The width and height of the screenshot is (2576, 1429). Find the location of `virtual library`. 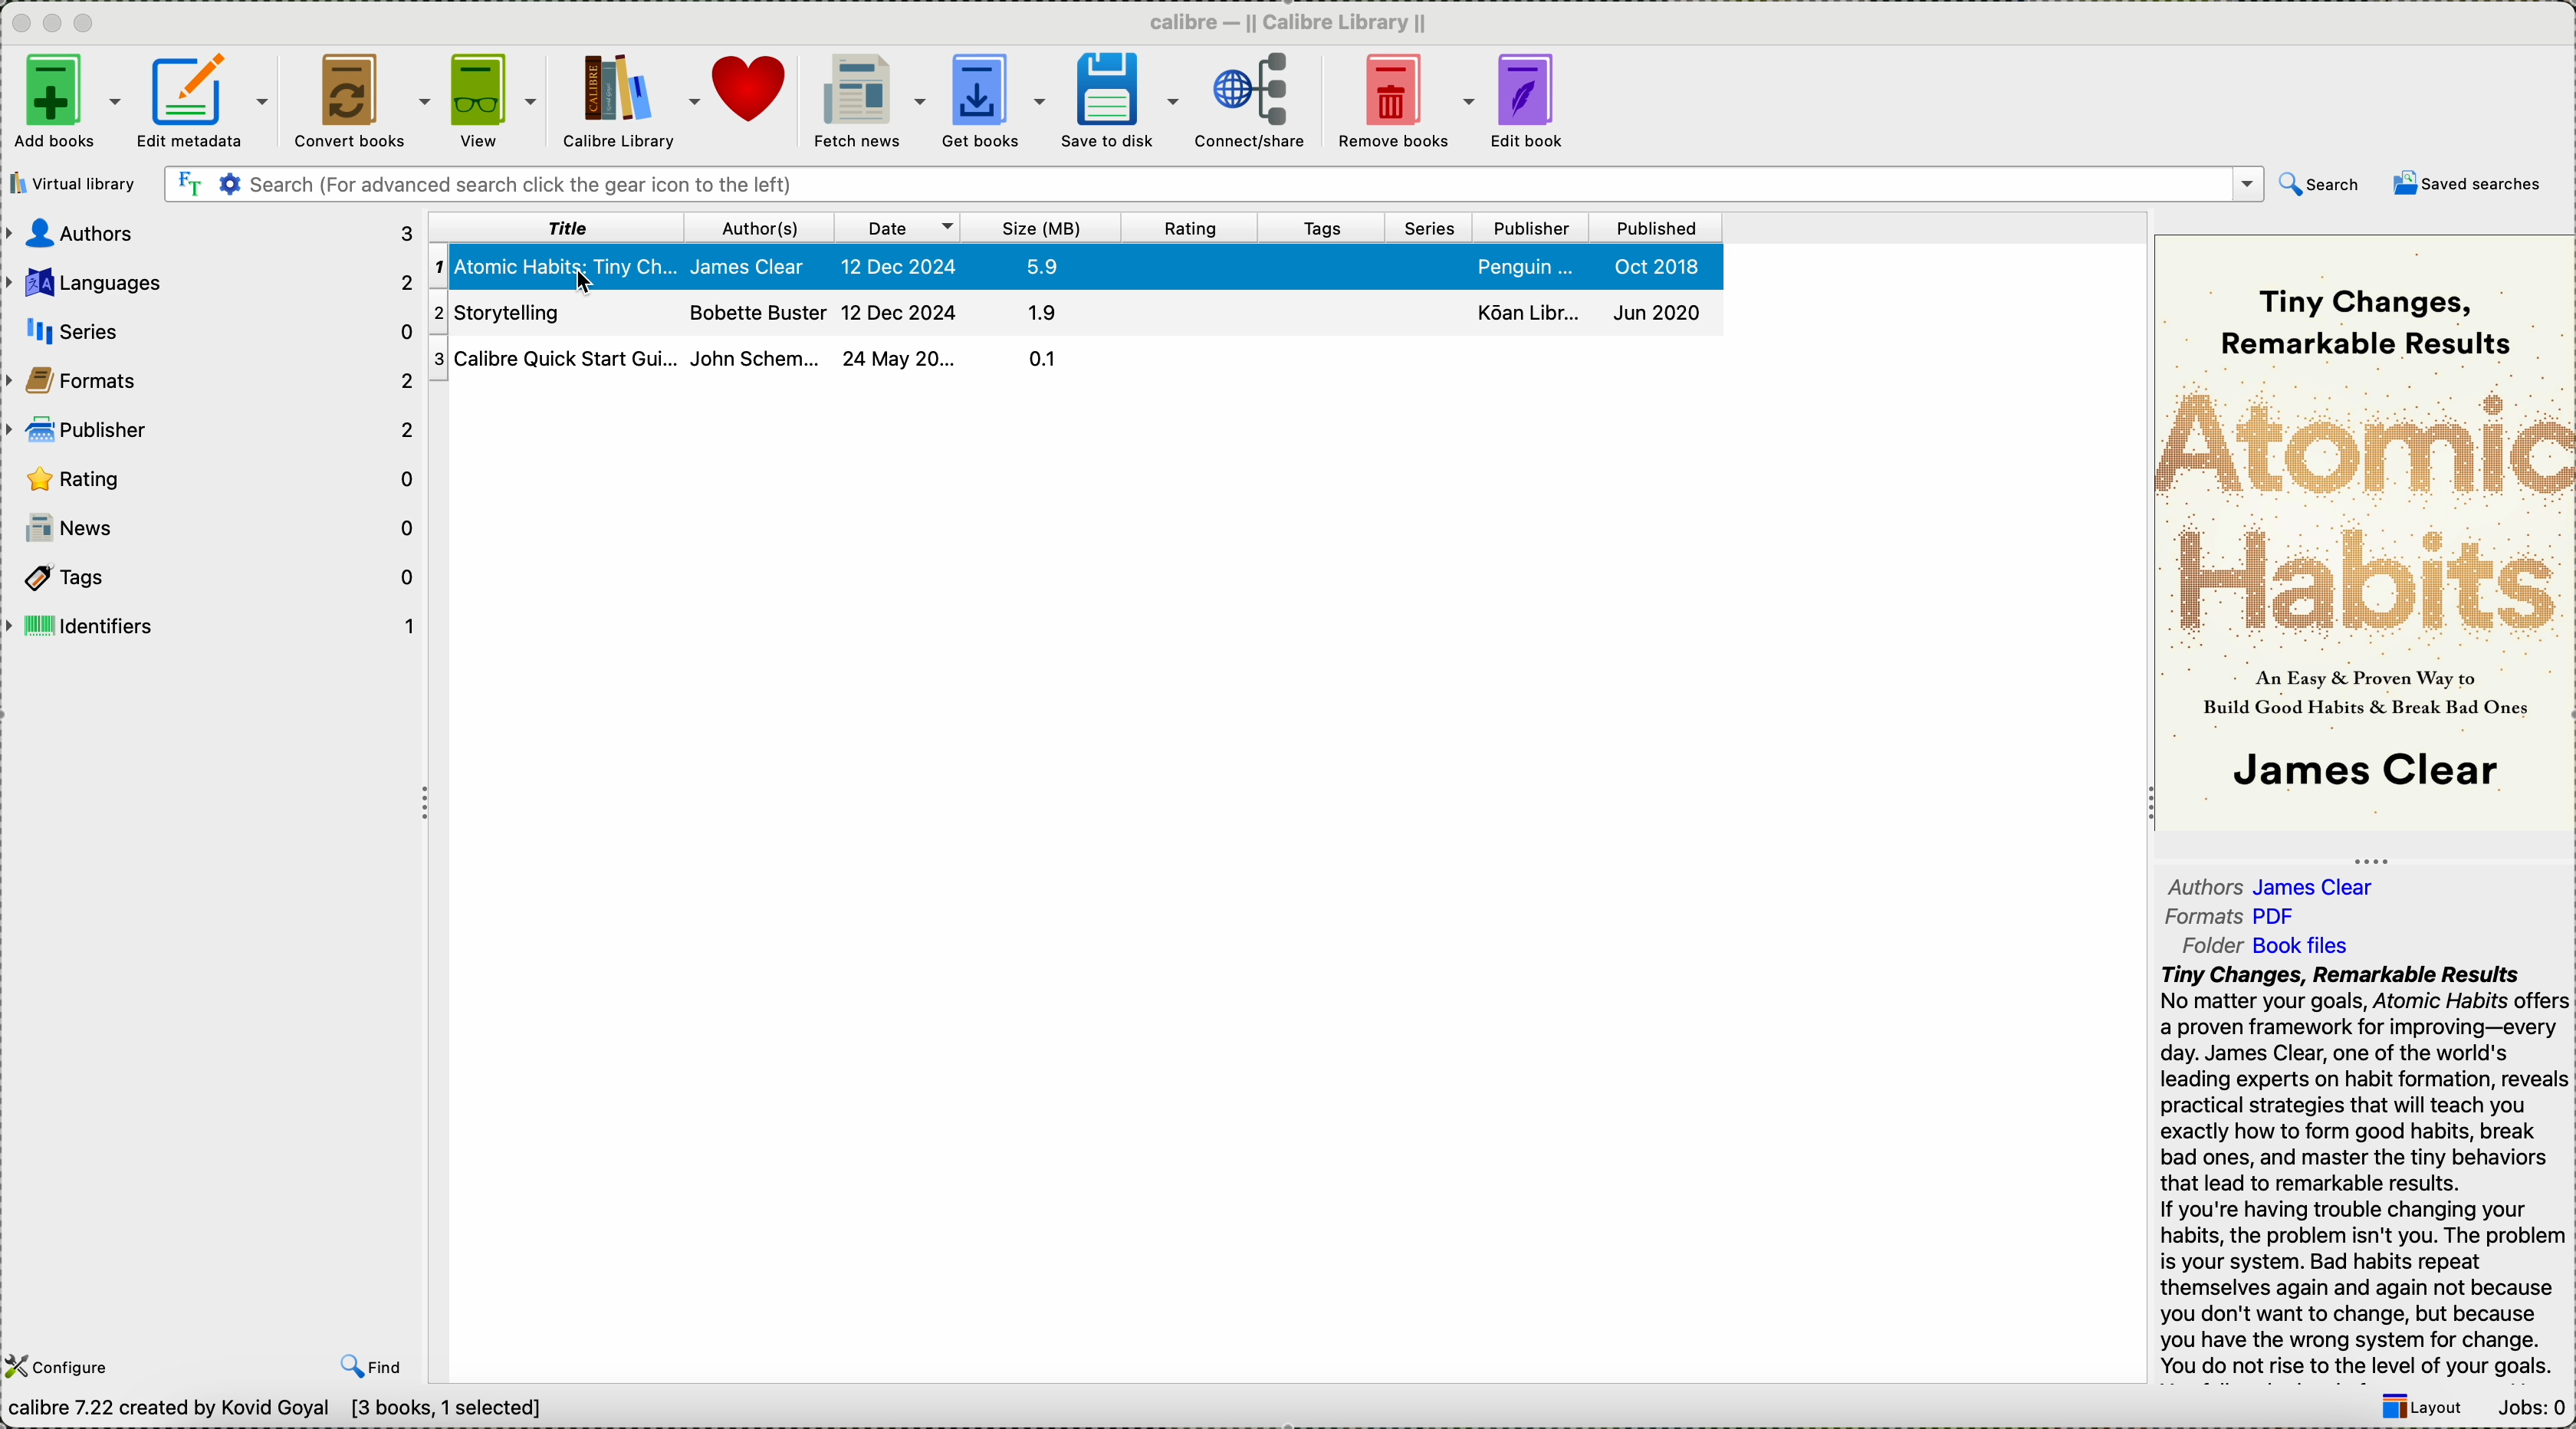

virtual library is located at coordinates (77, 183).